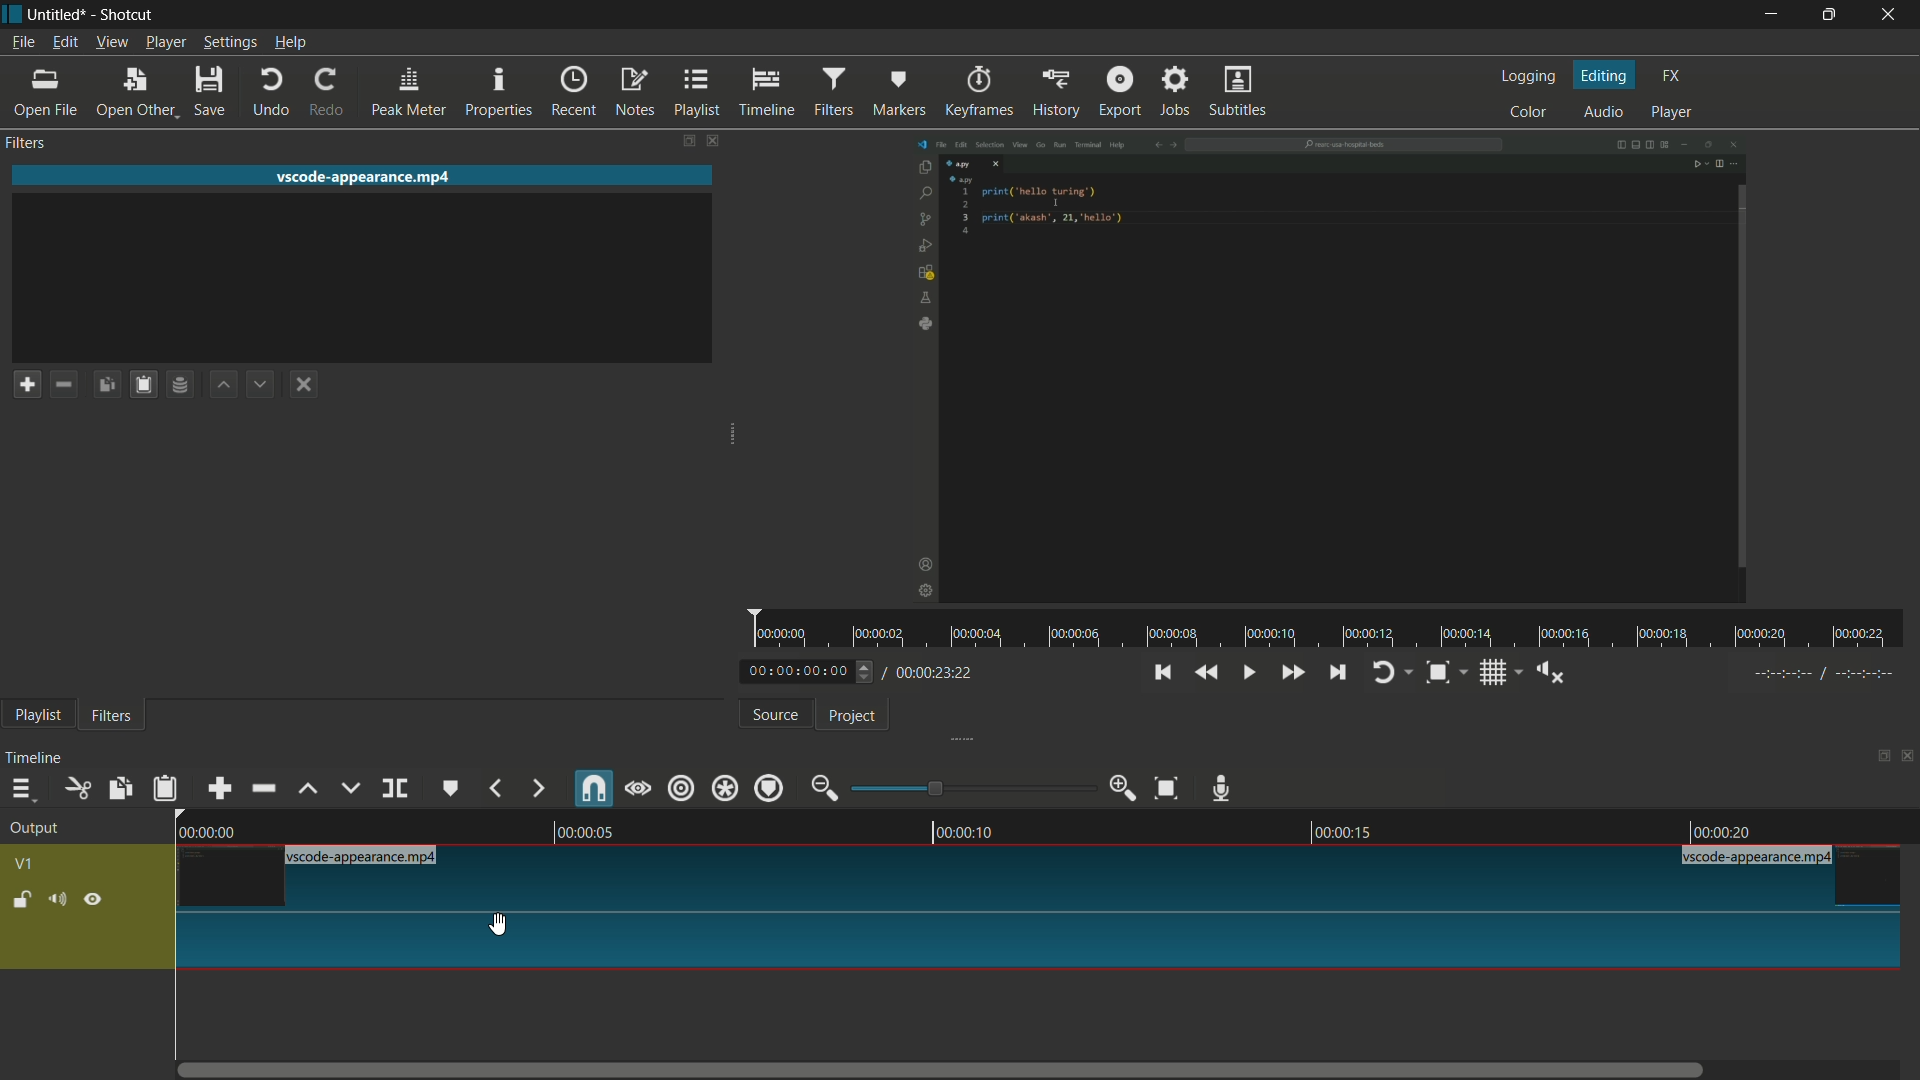  What do you see at coordinates (1671, 76) in the screenshot?
I see `fx` at bounding box center [1671, 76].